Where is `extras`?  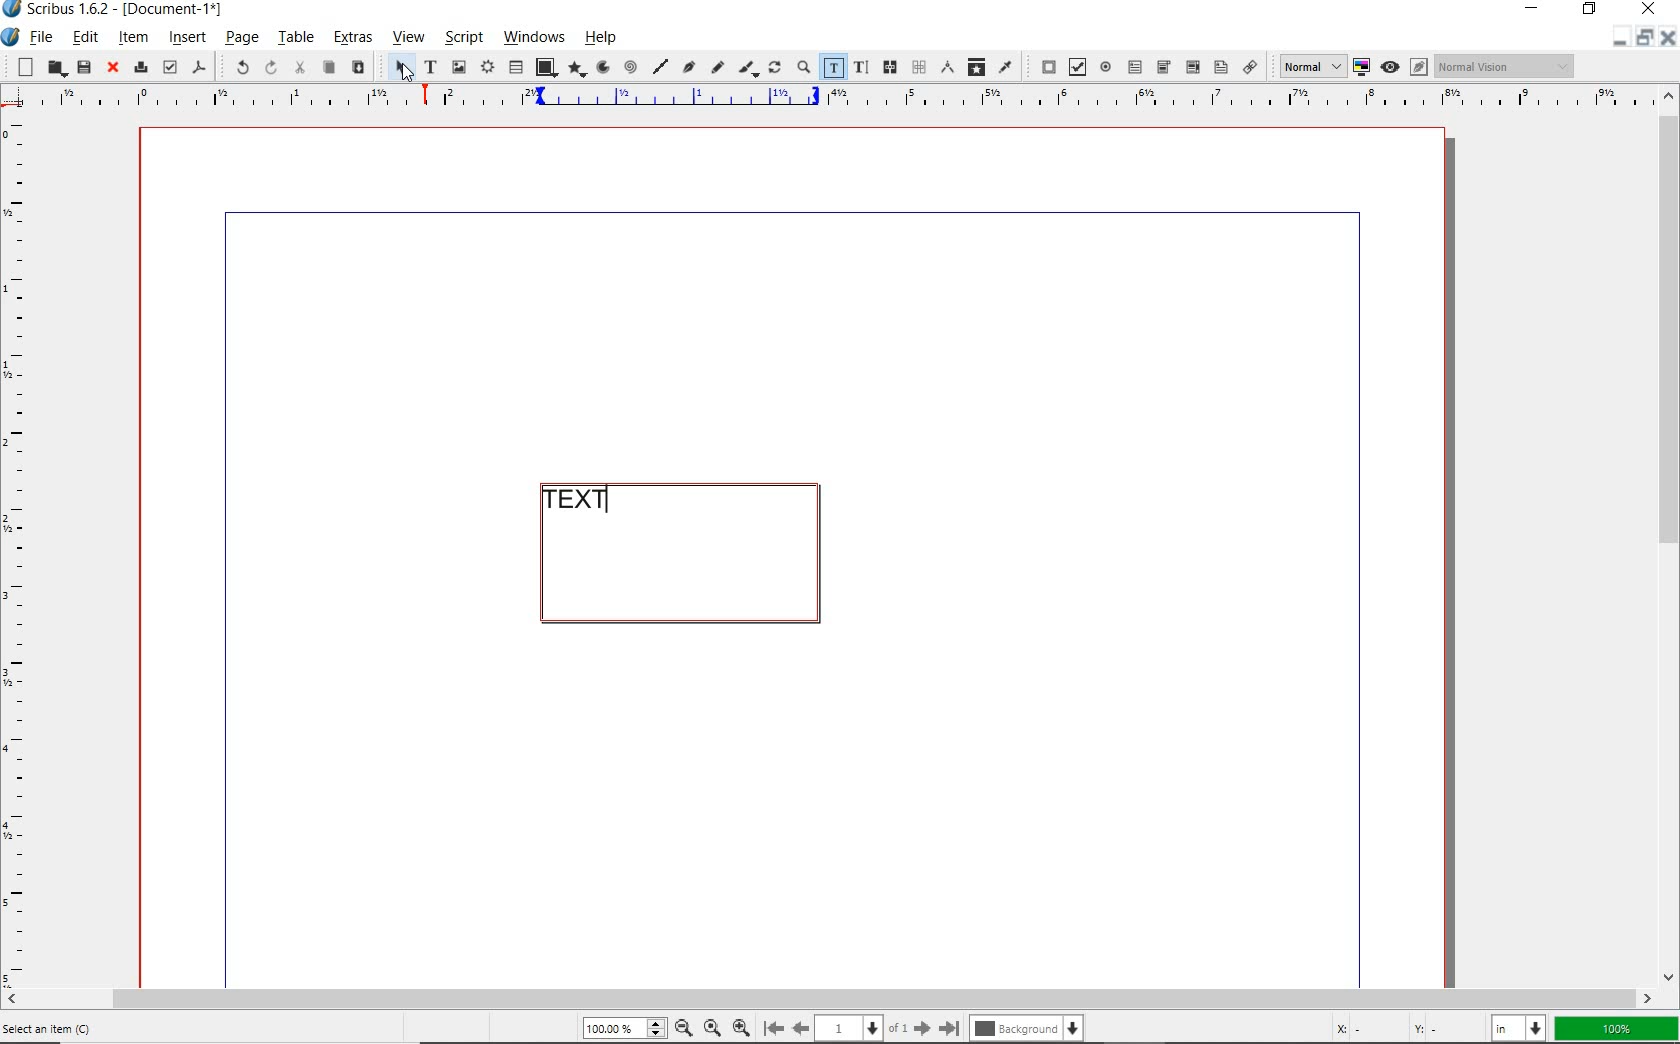 extras is located at coordinates (355, 39).